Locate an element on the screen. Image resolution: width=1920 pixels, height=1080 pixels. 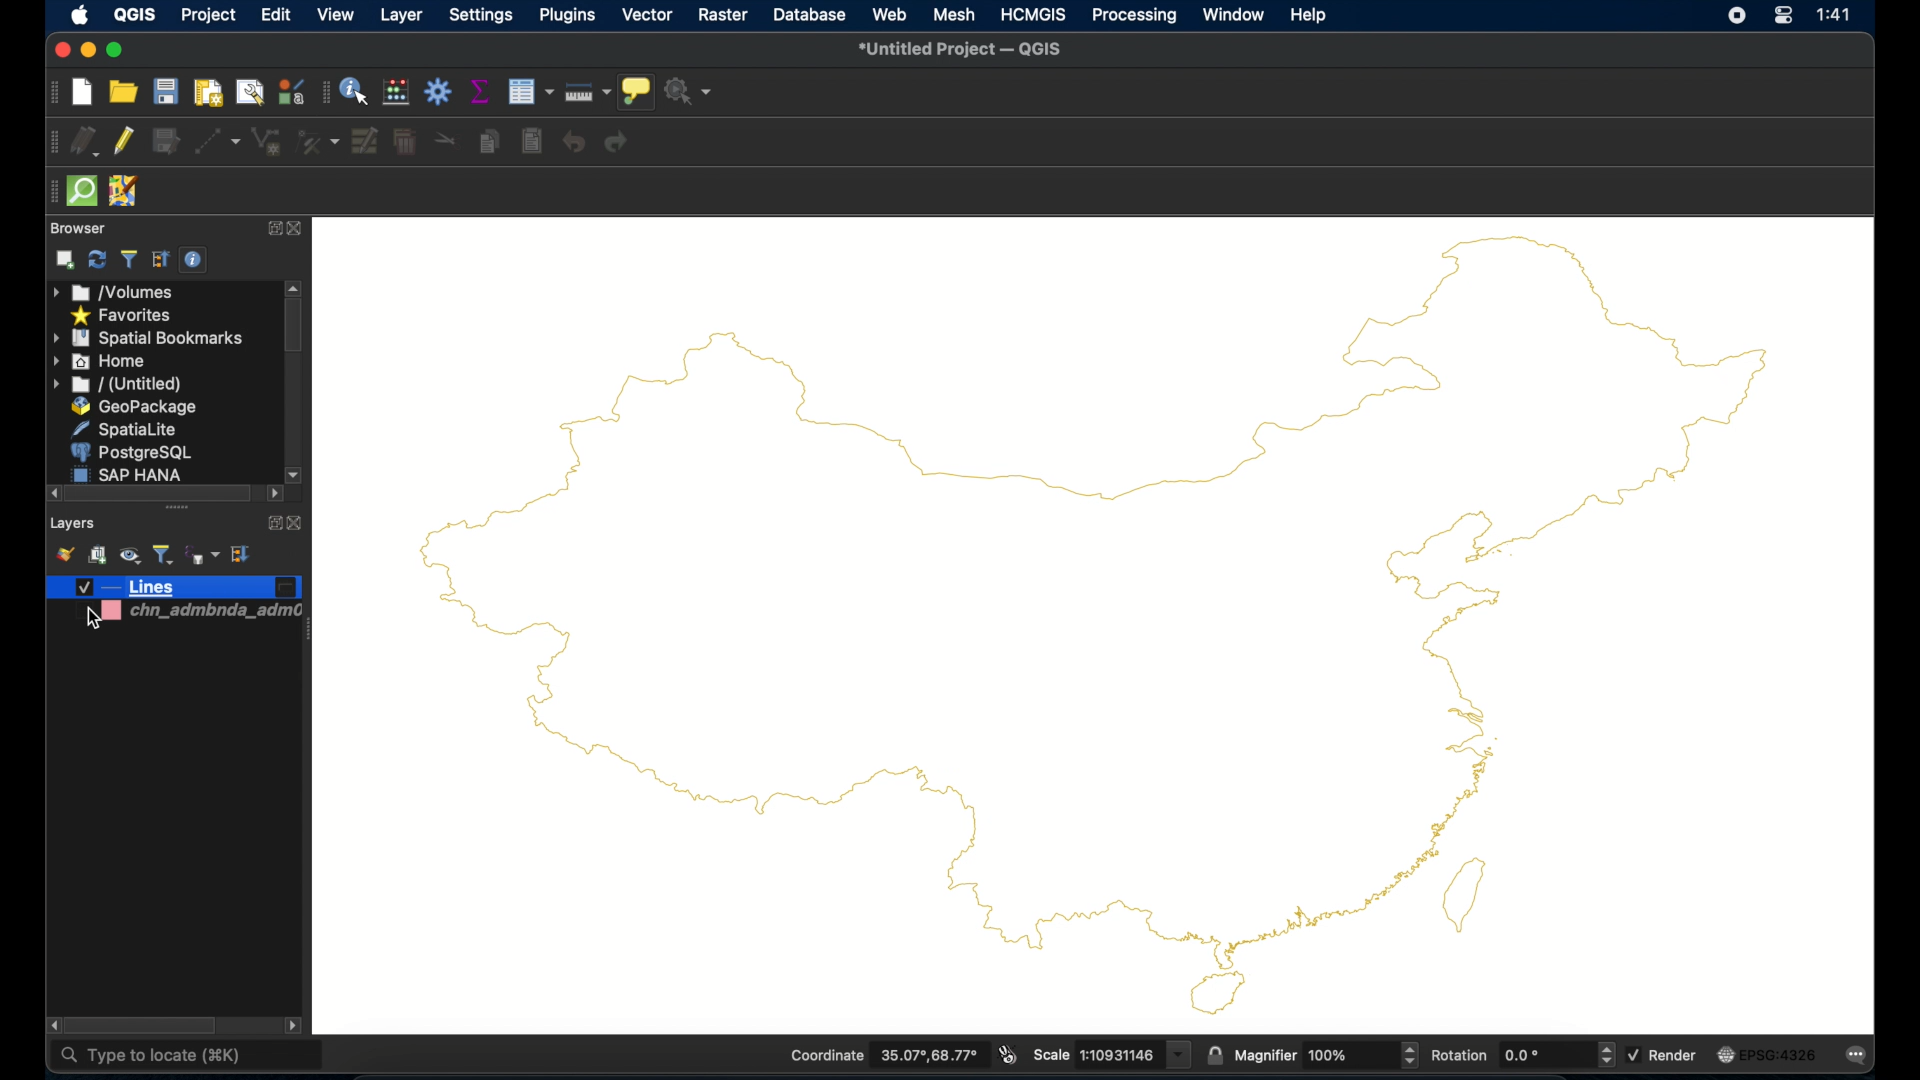
home is located at coordinates (99, 361).